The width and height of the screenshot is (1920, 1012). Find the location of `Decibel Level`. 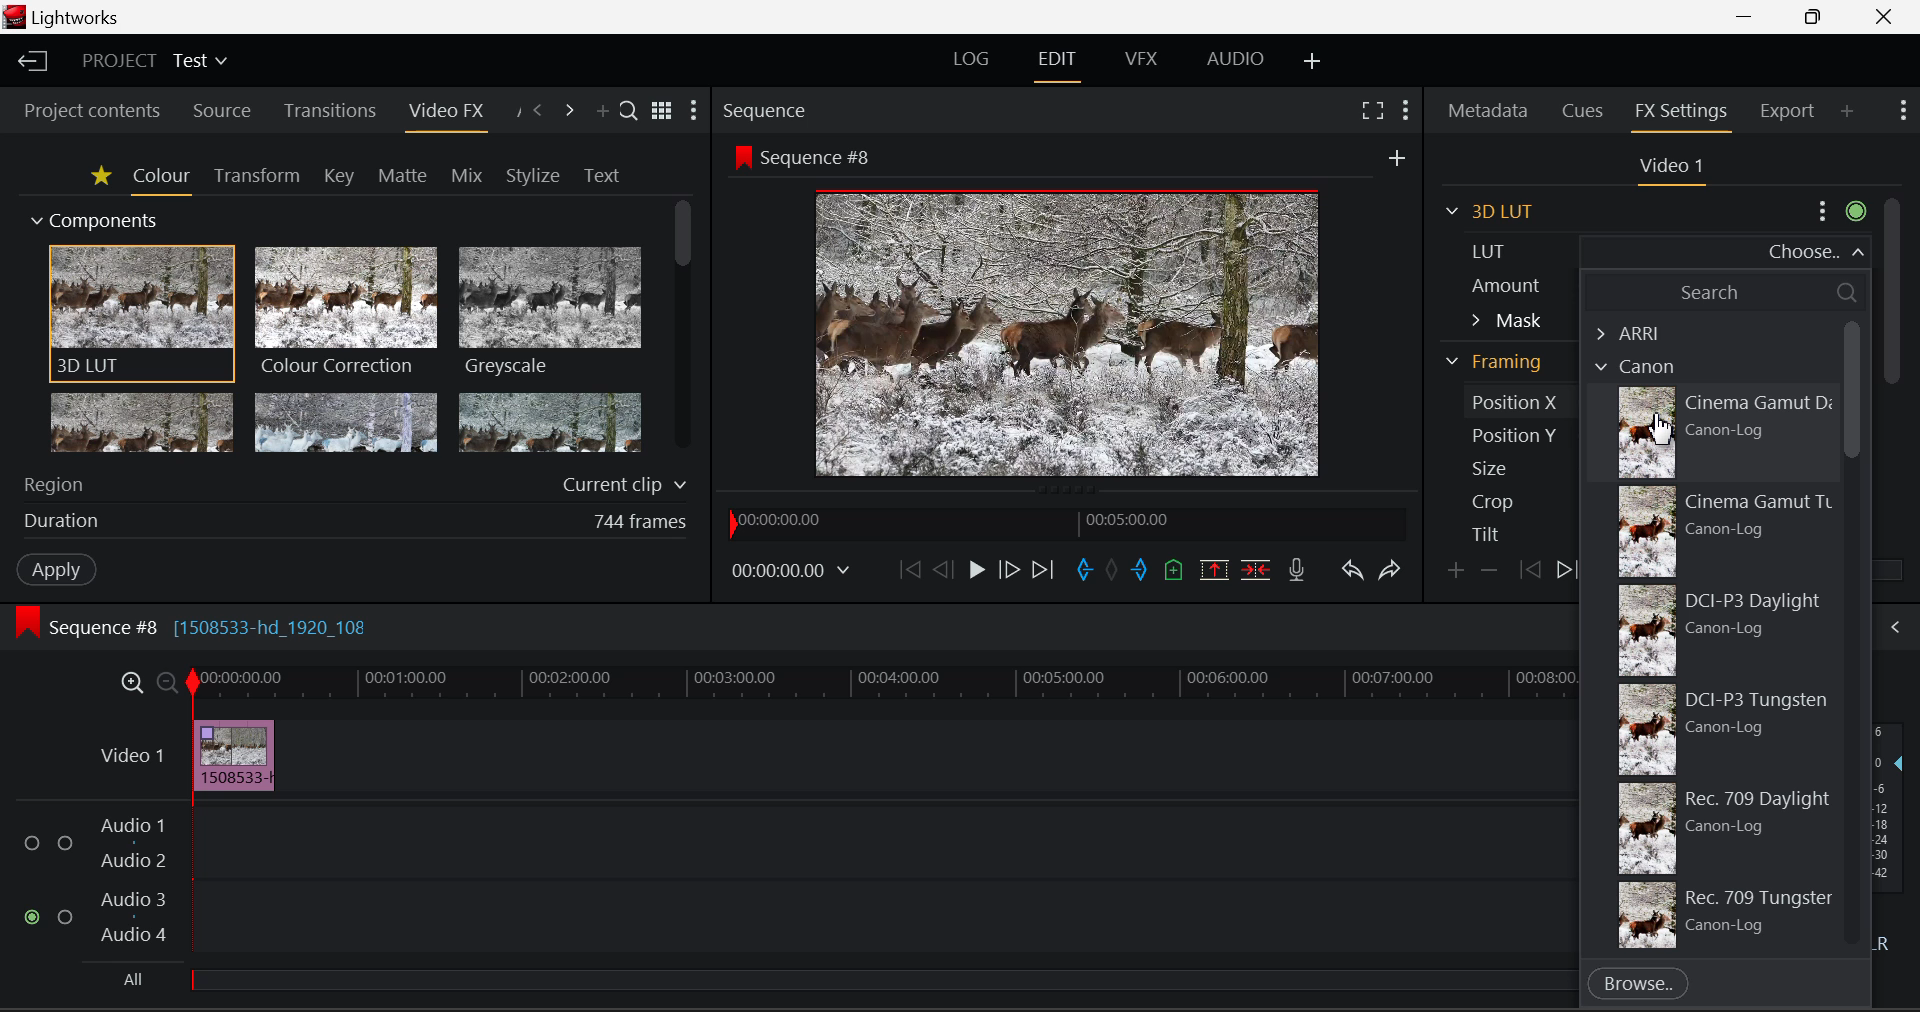

Decibel Level is located at coordinates (1896, 833).